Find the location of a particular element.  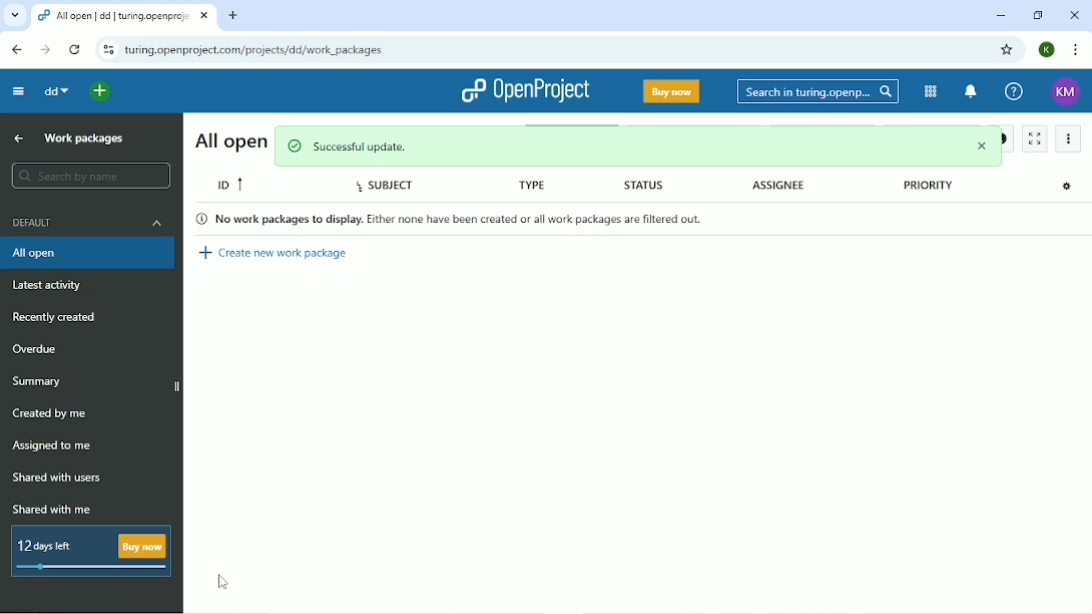

Search is located at coordinates (818, 92).